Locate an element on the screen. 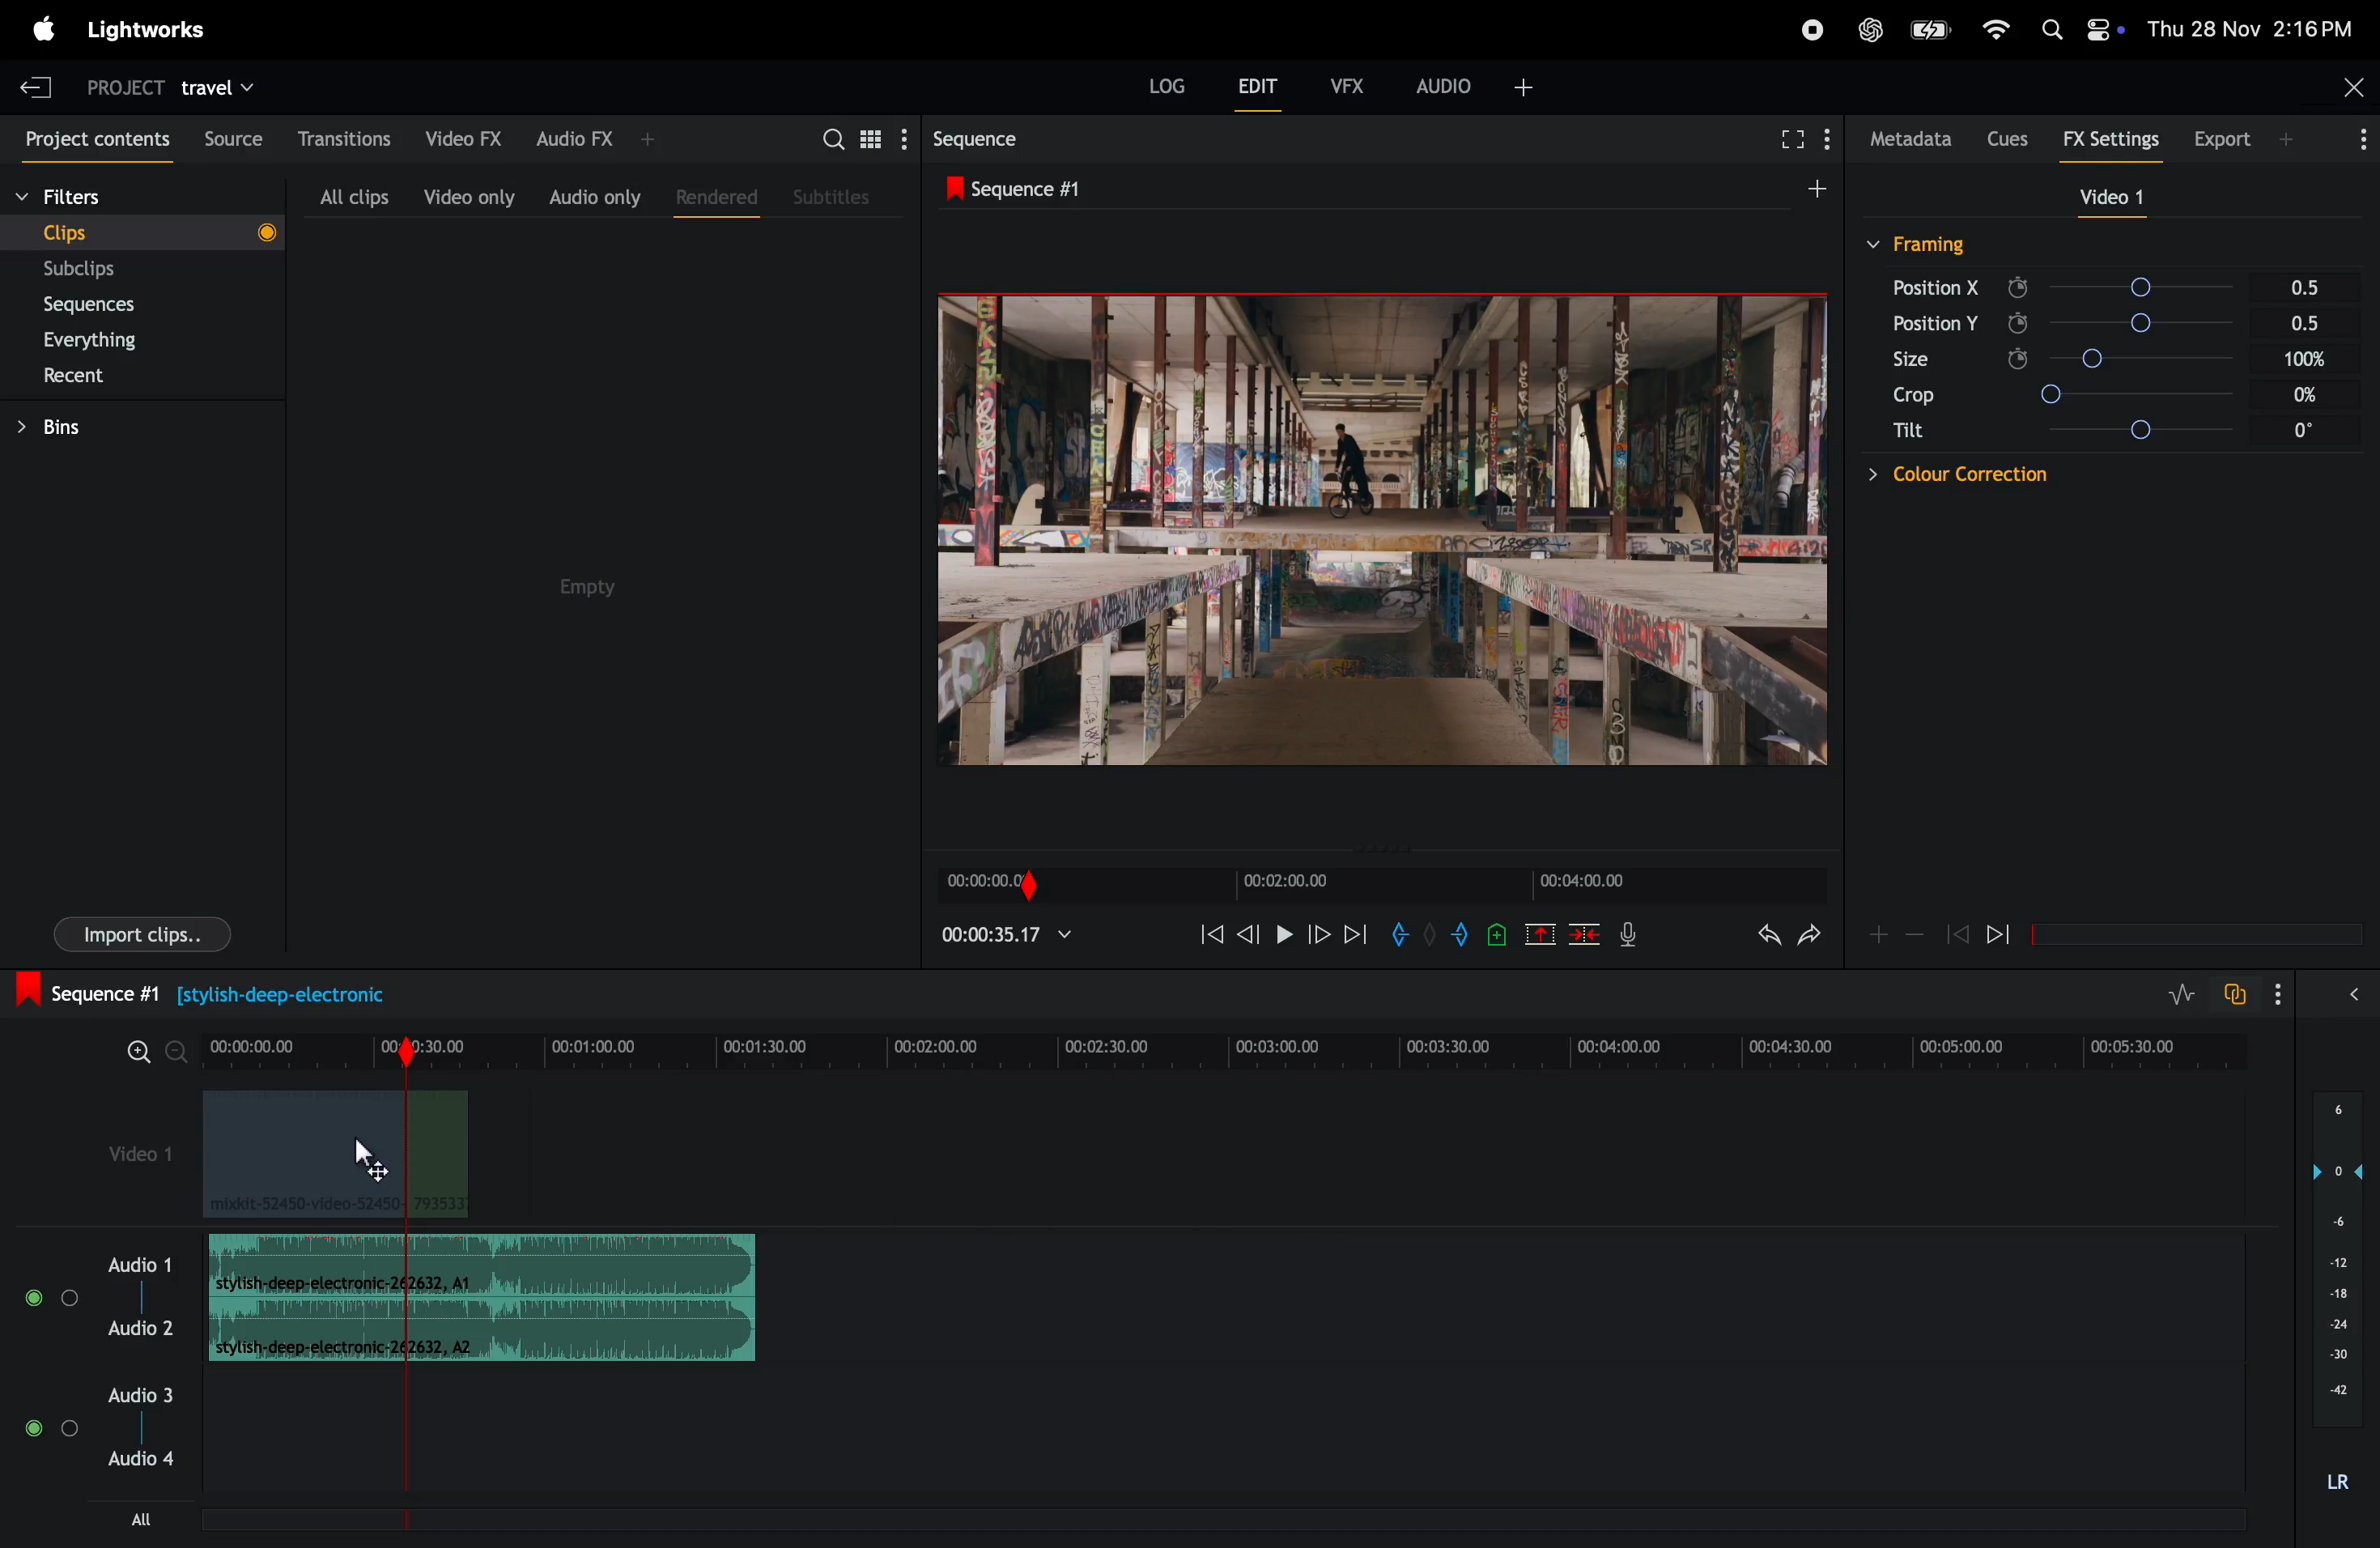 This screenshot has width=2380, height=1548. apple menu is located at coordinates (39, 29).